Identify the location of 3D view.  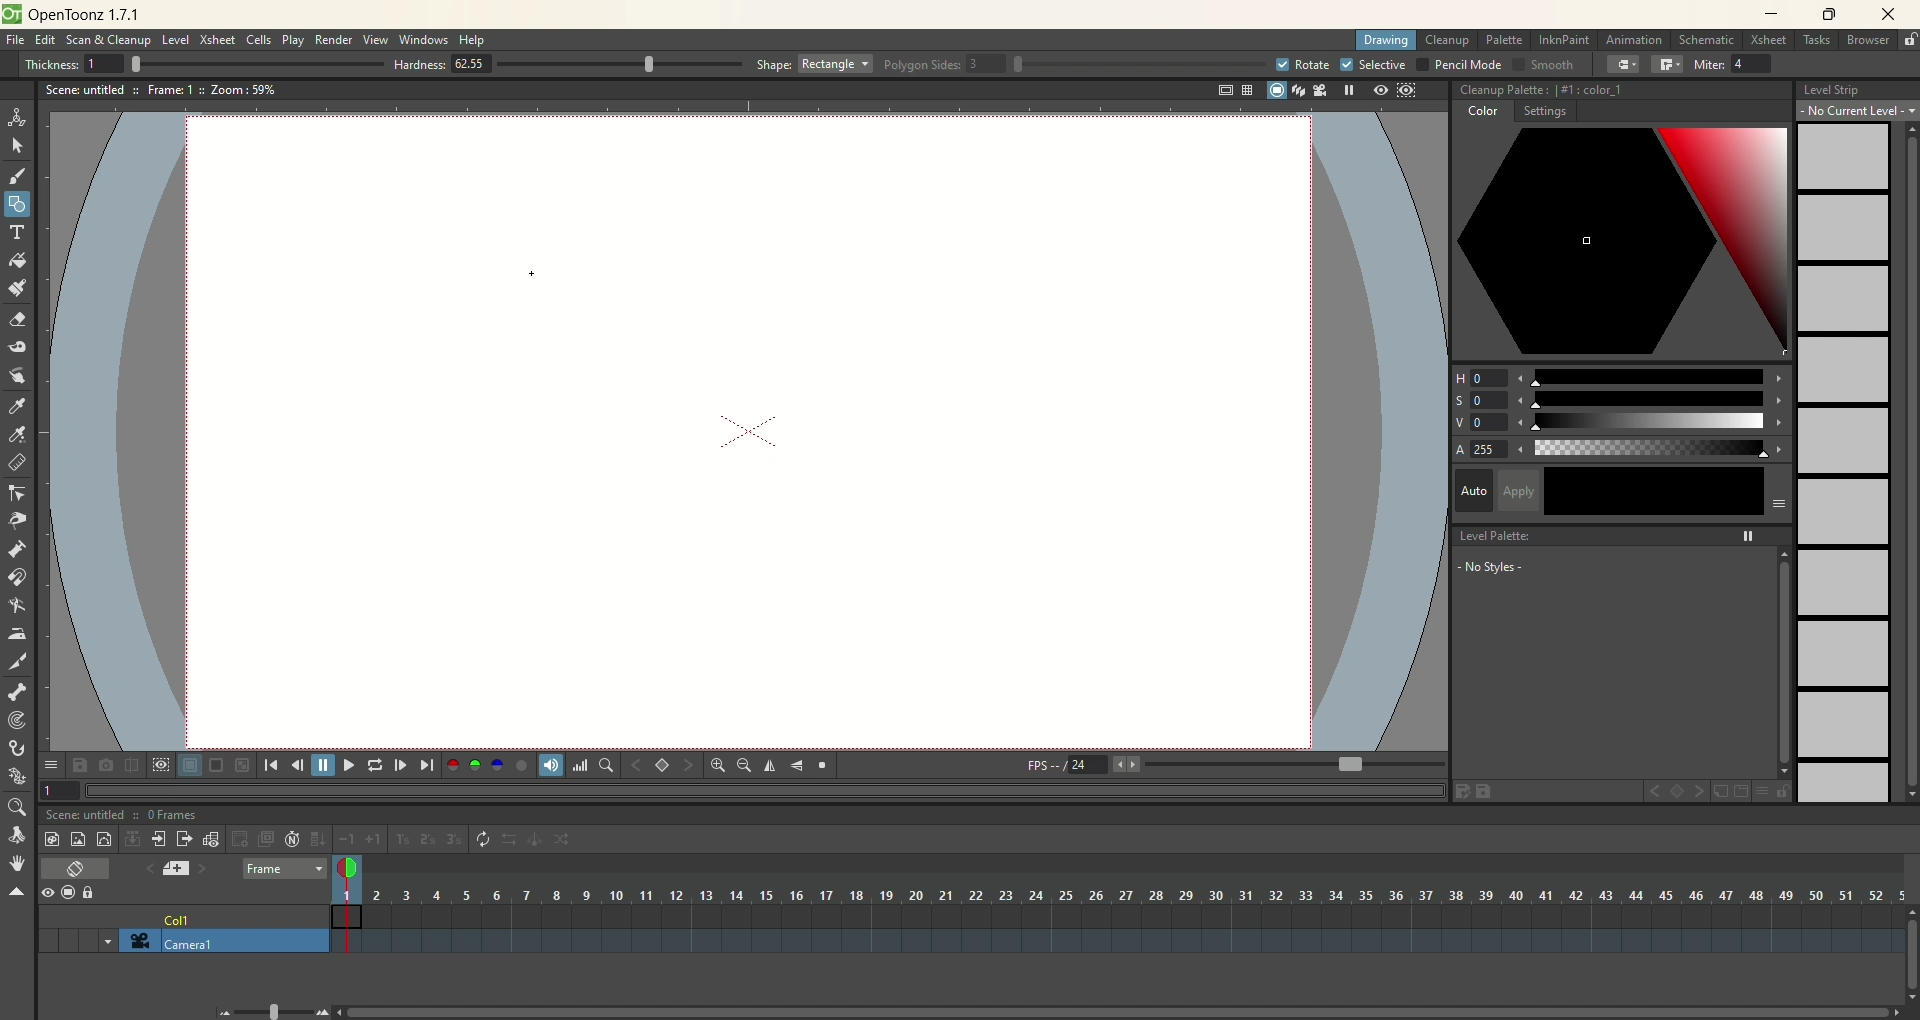
(1295, 92).